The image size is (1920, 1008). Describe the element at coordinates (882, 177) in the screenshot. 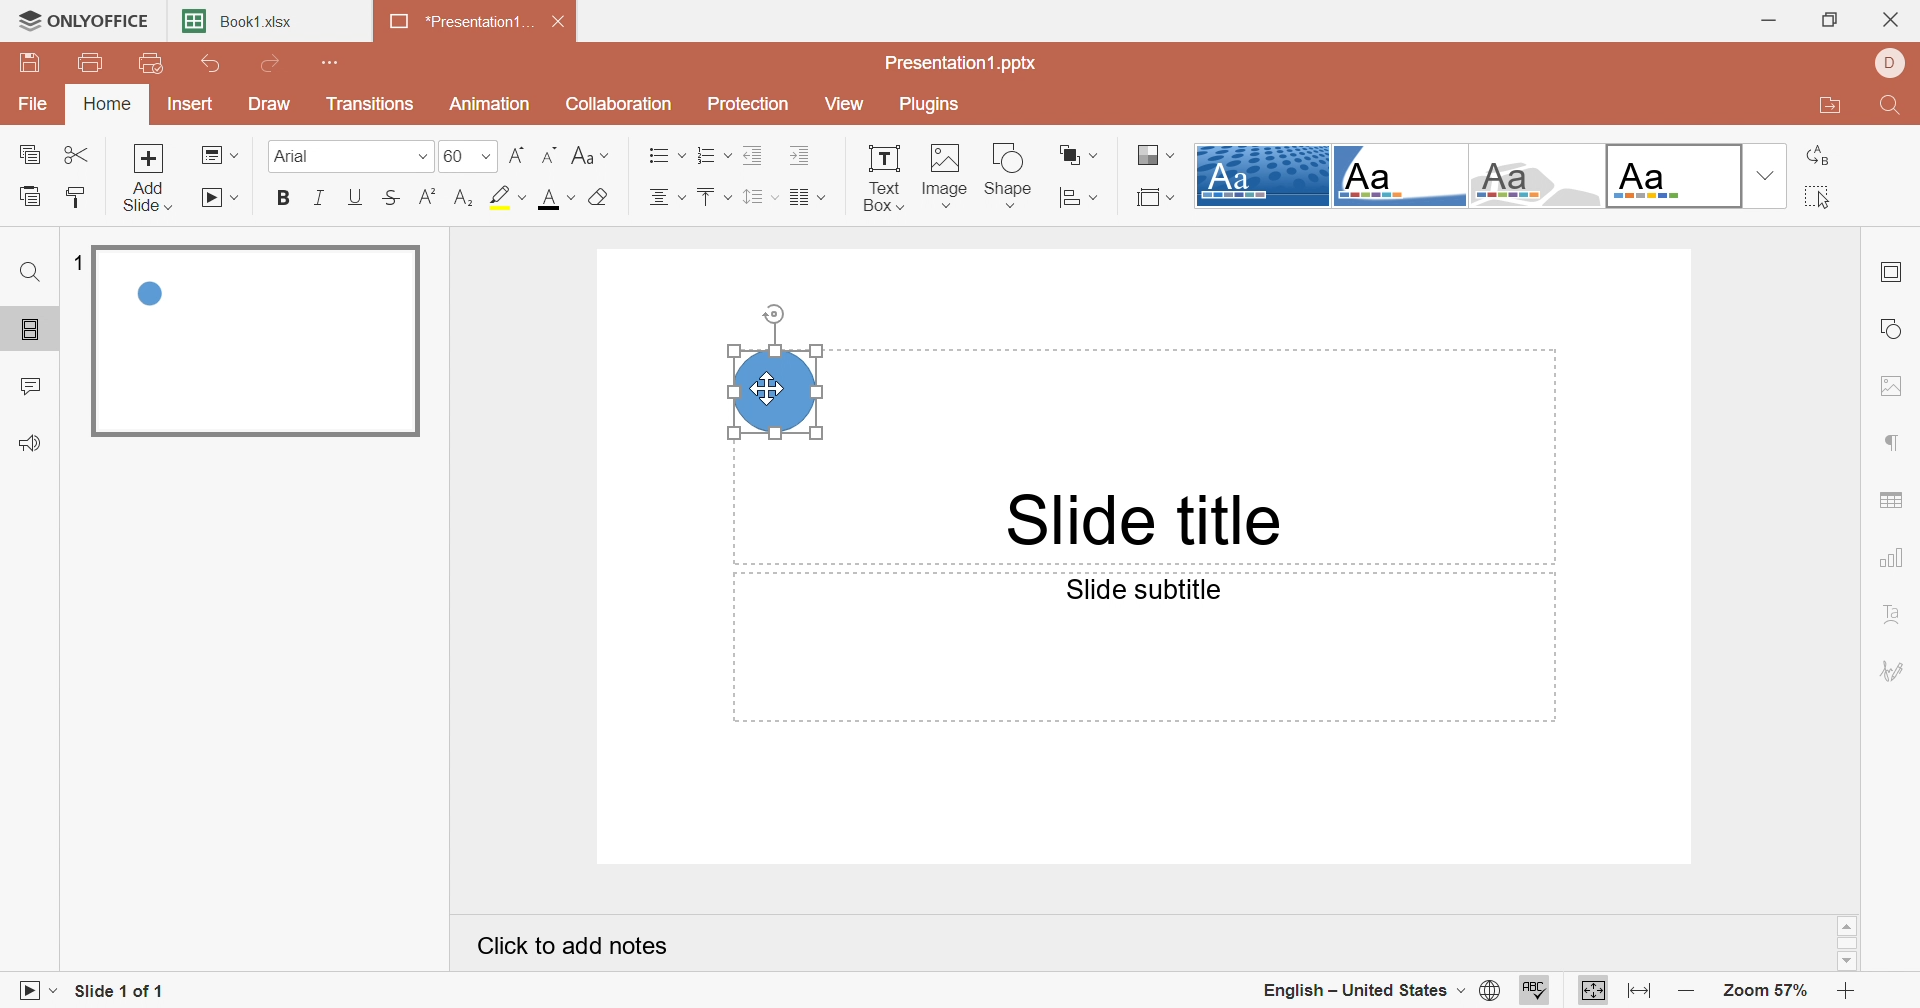

I see `Text box` at that location.